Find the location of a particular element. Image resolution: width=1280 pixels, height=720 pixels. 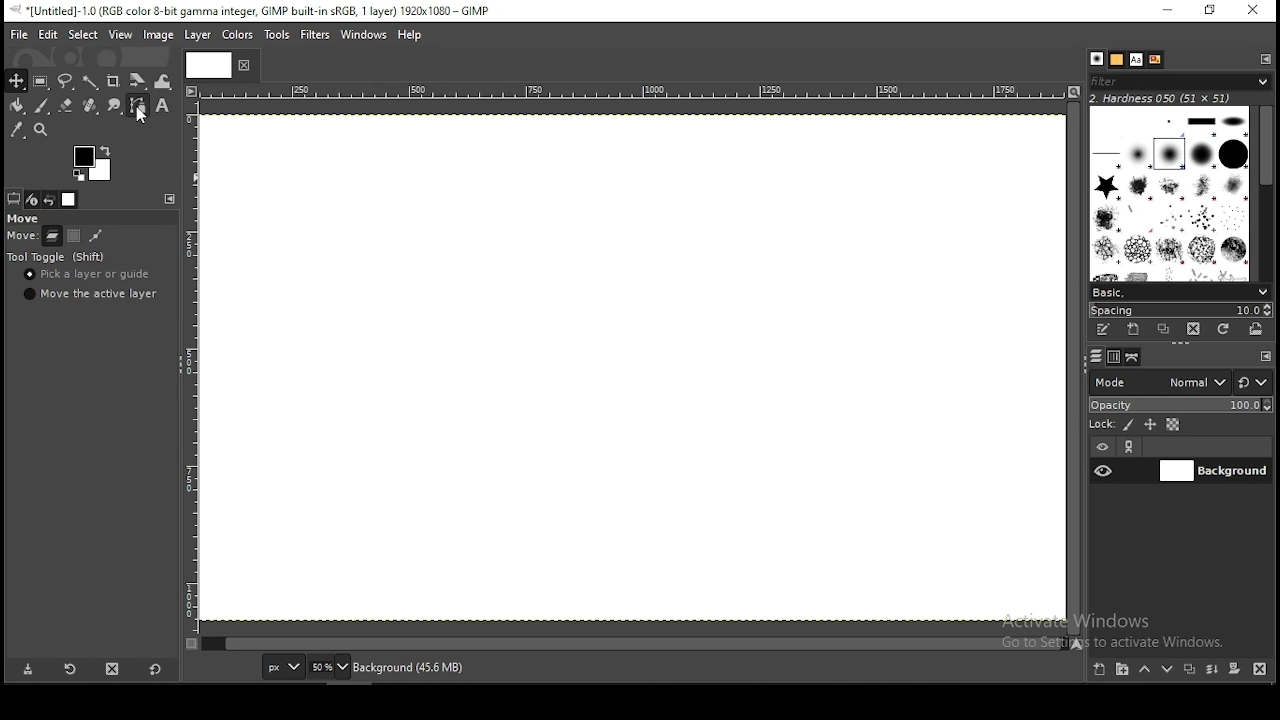

background (45.6mb) is located at coordinates (413, 667).